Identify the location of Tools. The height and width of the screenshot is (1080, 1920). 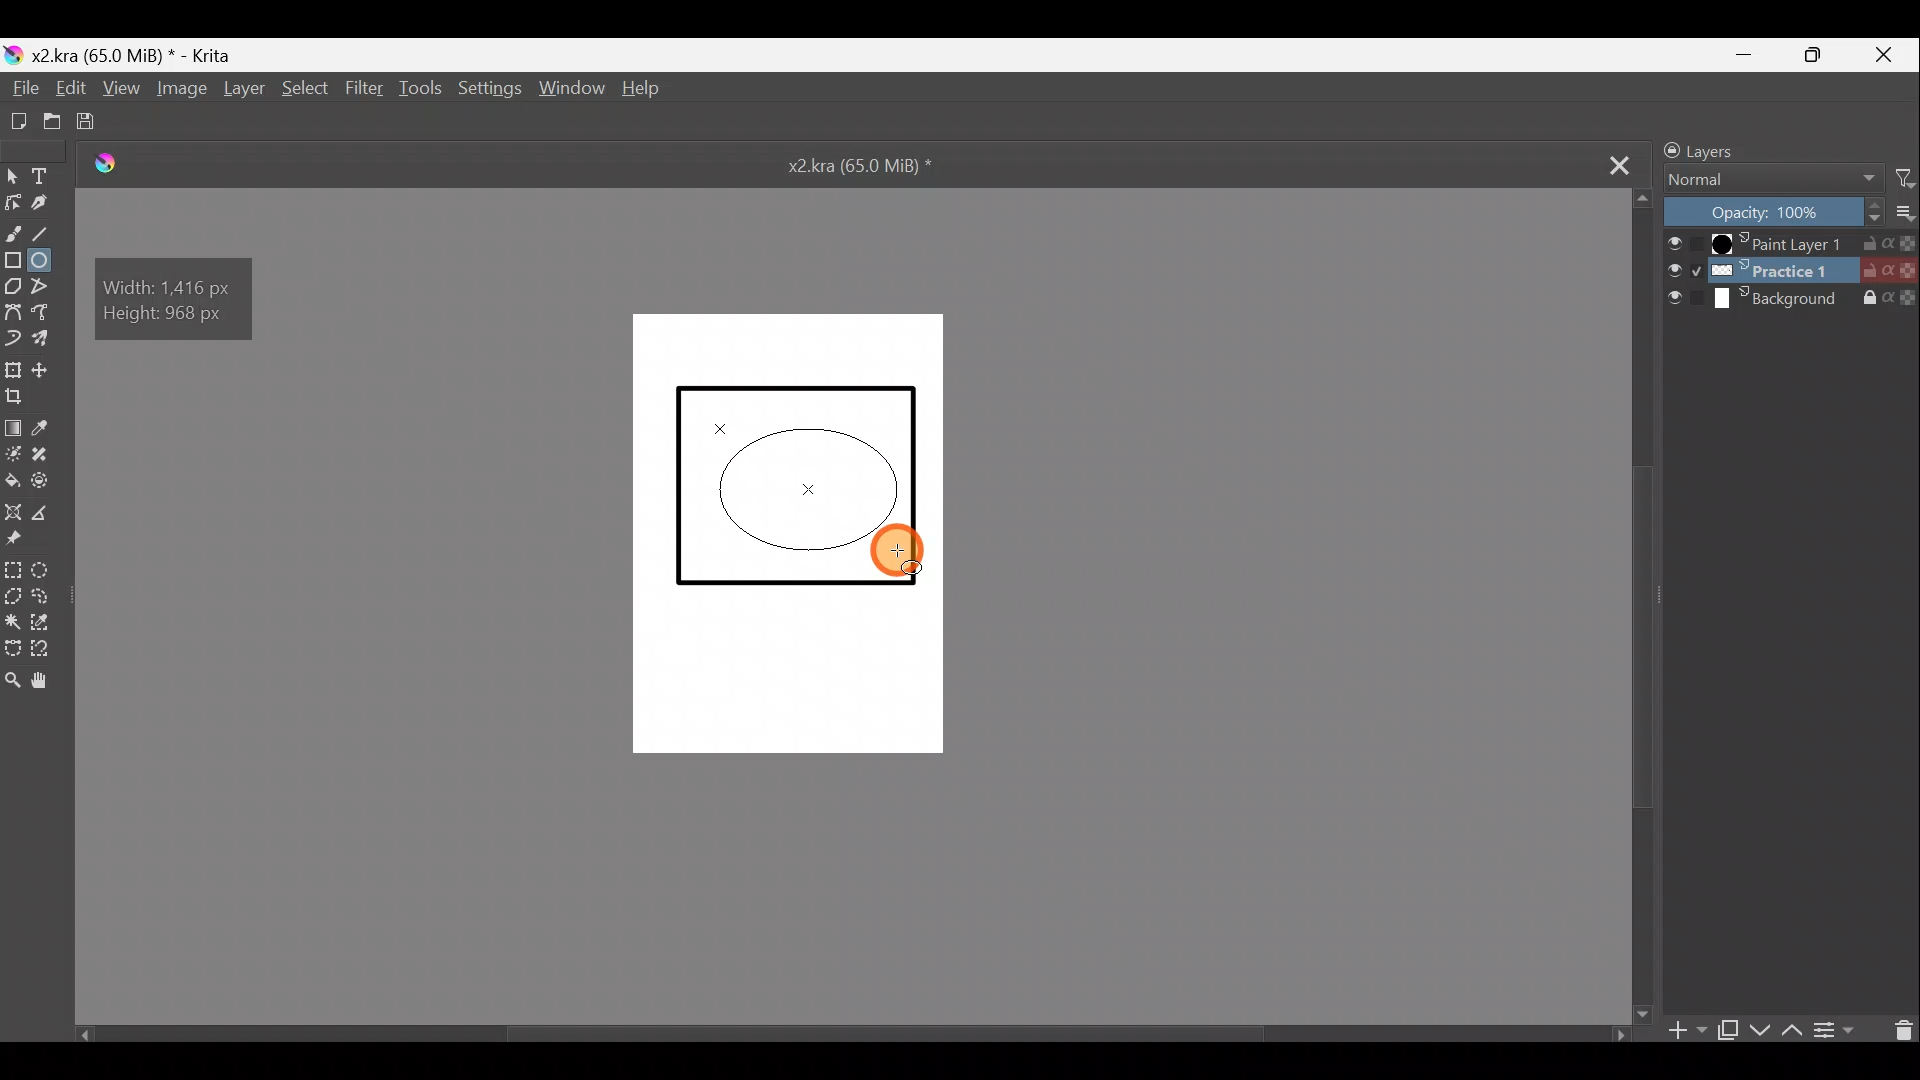
(425, 90).